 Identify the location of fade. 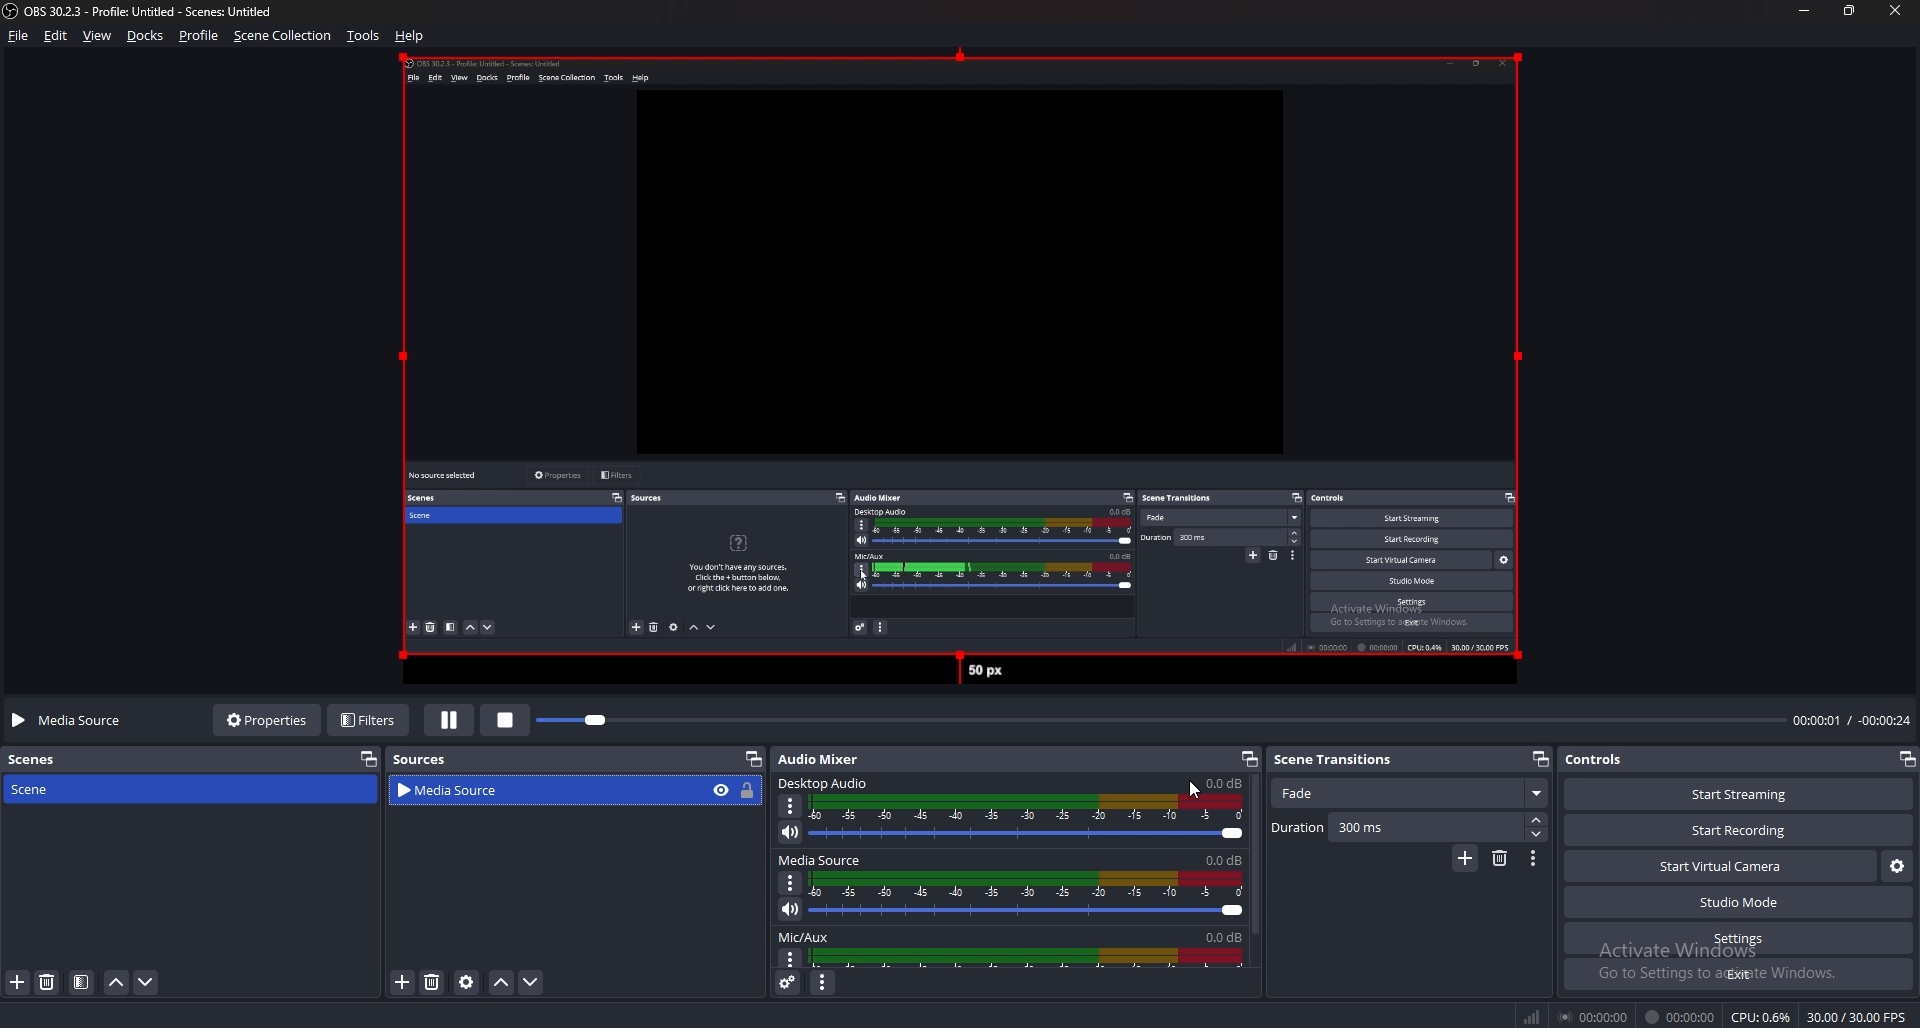
(1413, 793).